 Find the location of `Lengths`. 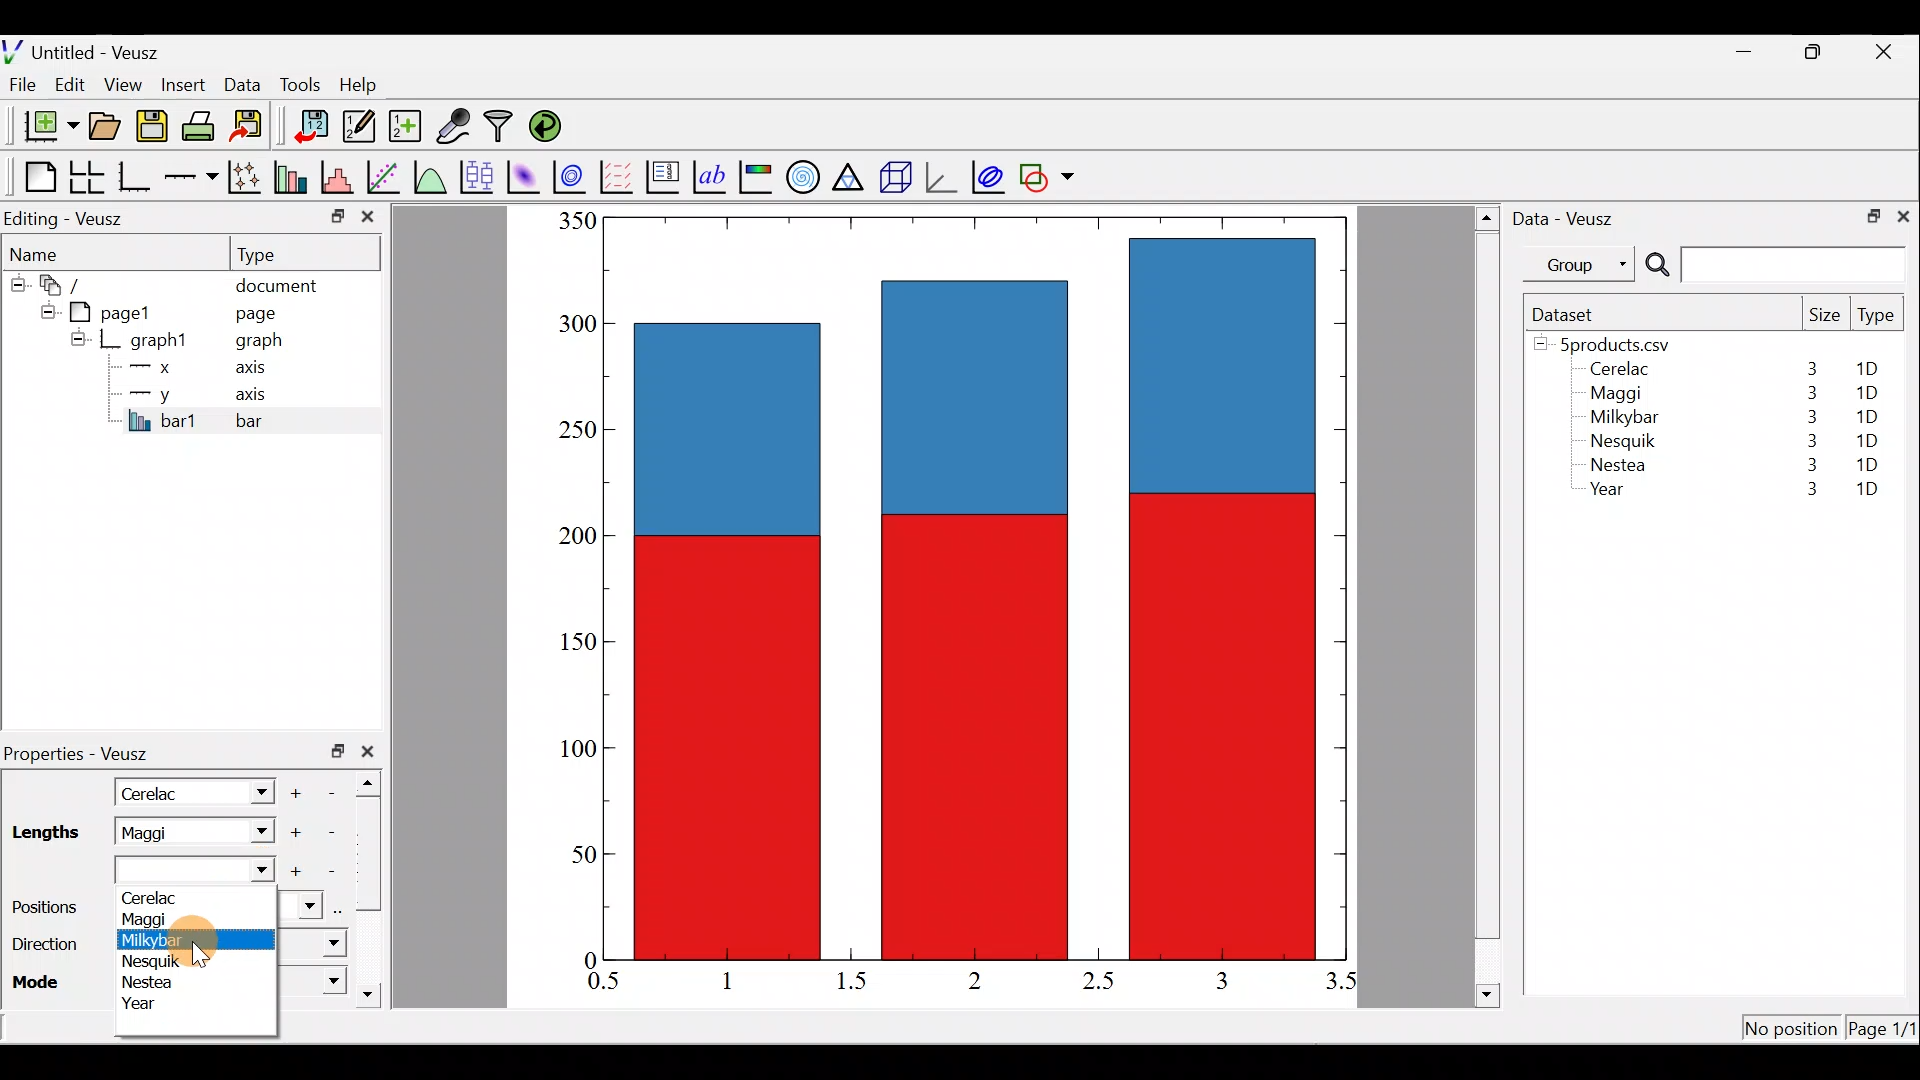

Lengths is located at coordinates (44, 833).